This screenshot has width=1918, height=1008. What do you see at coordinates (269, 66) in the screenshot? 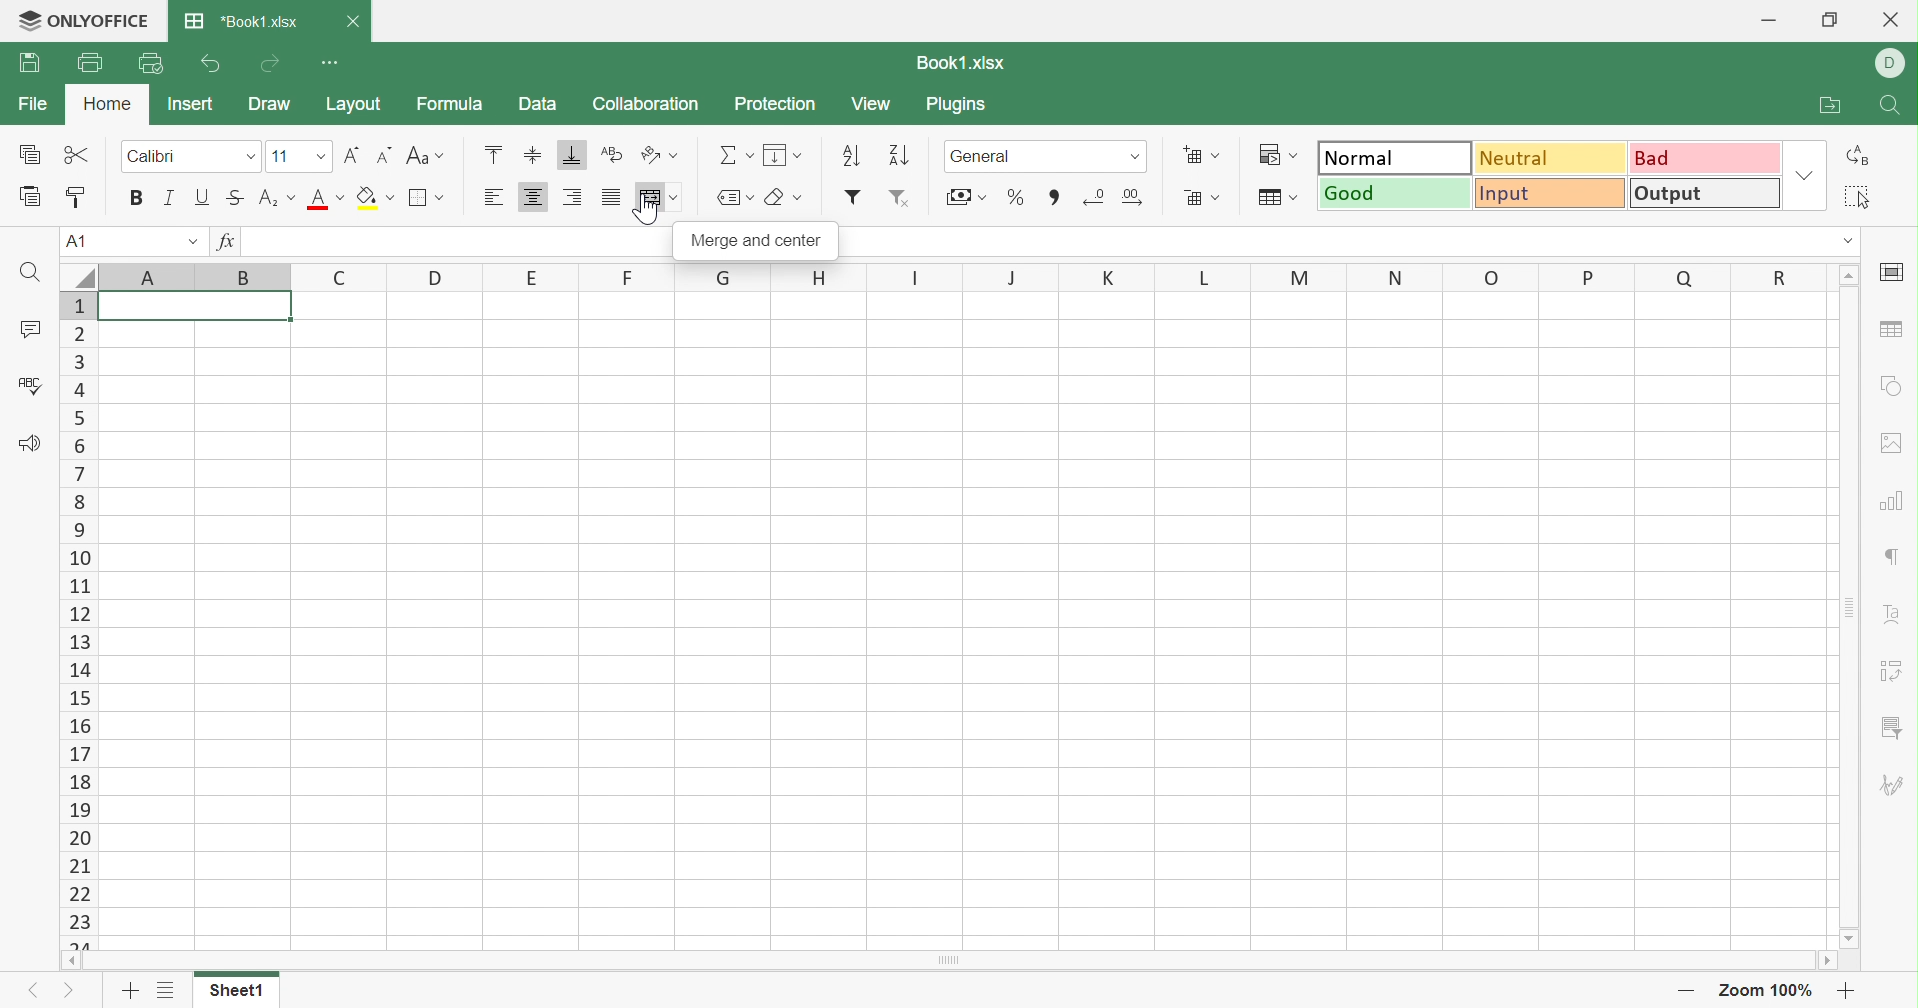
I see `Redo` at bounding box center [269, 66].